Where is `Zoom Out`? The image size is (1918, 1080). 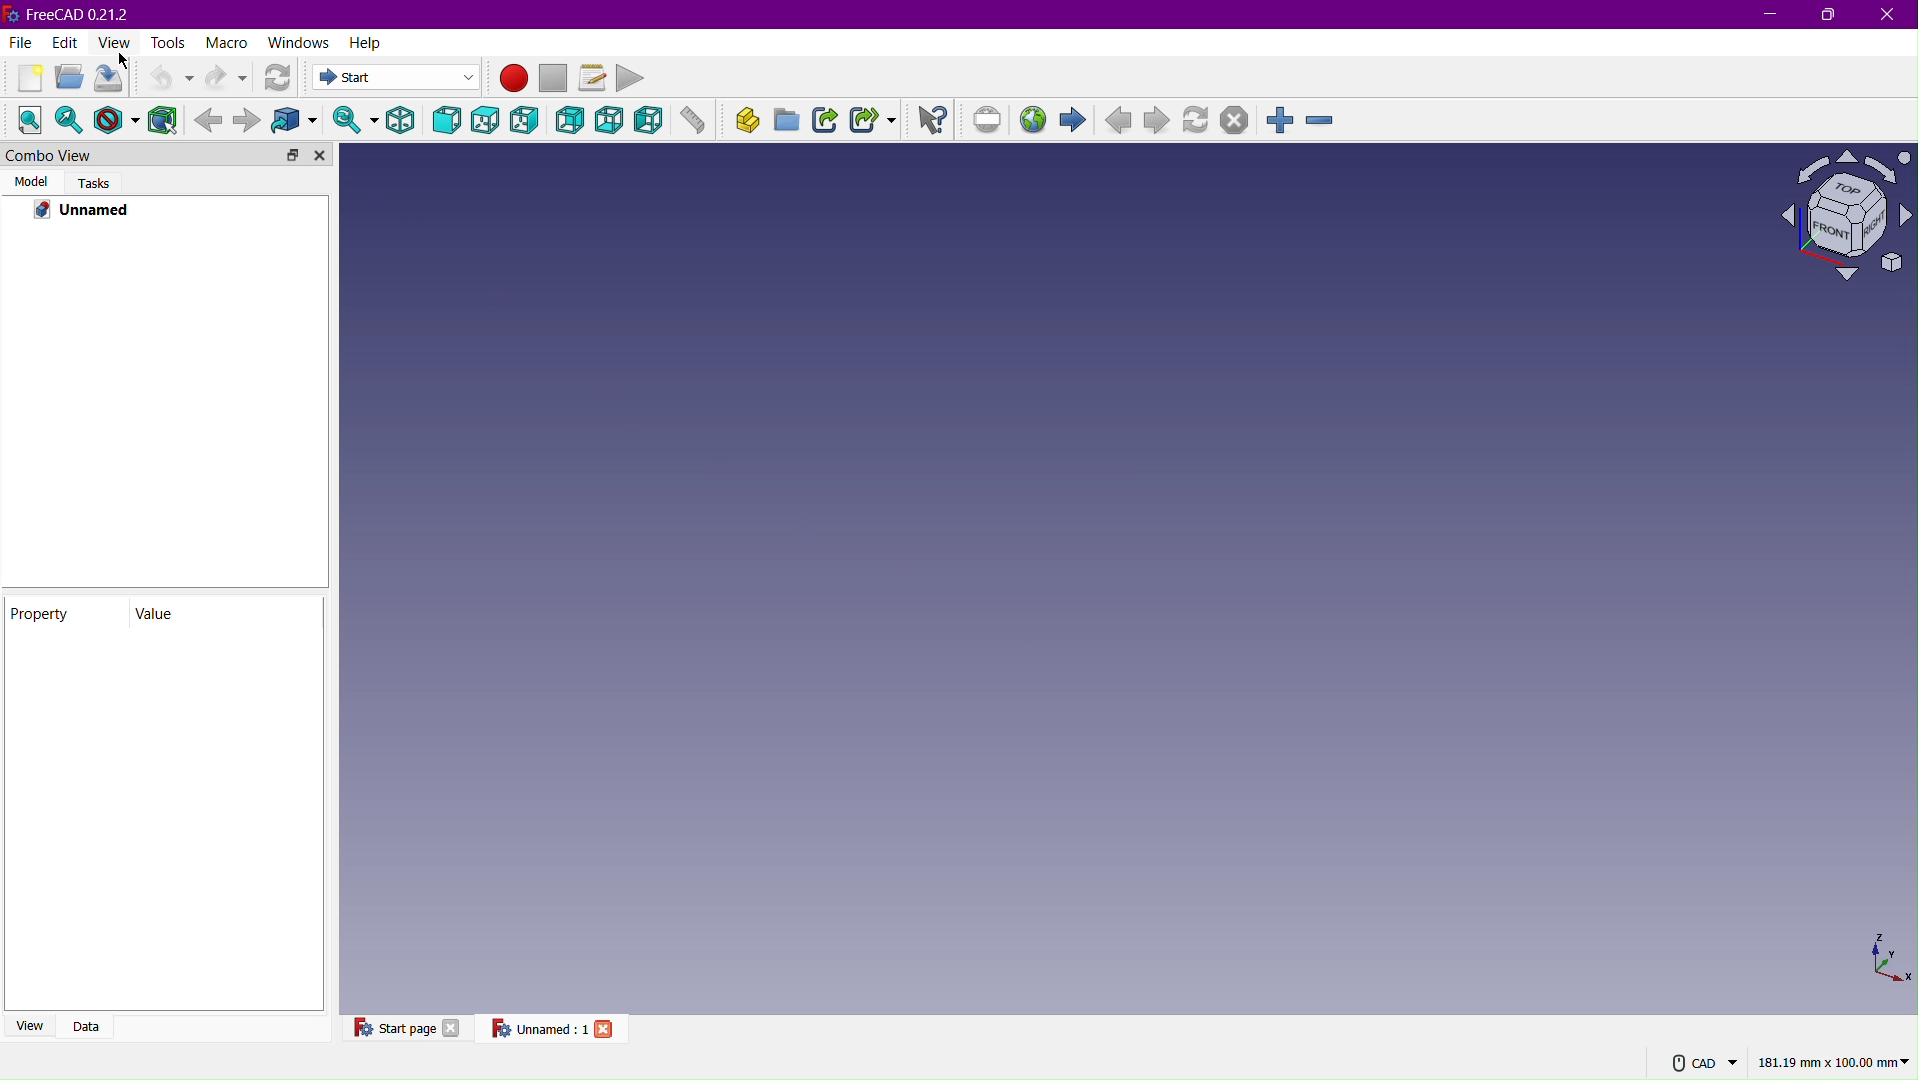 Zoom Out is located at coordinates (1319, 121).